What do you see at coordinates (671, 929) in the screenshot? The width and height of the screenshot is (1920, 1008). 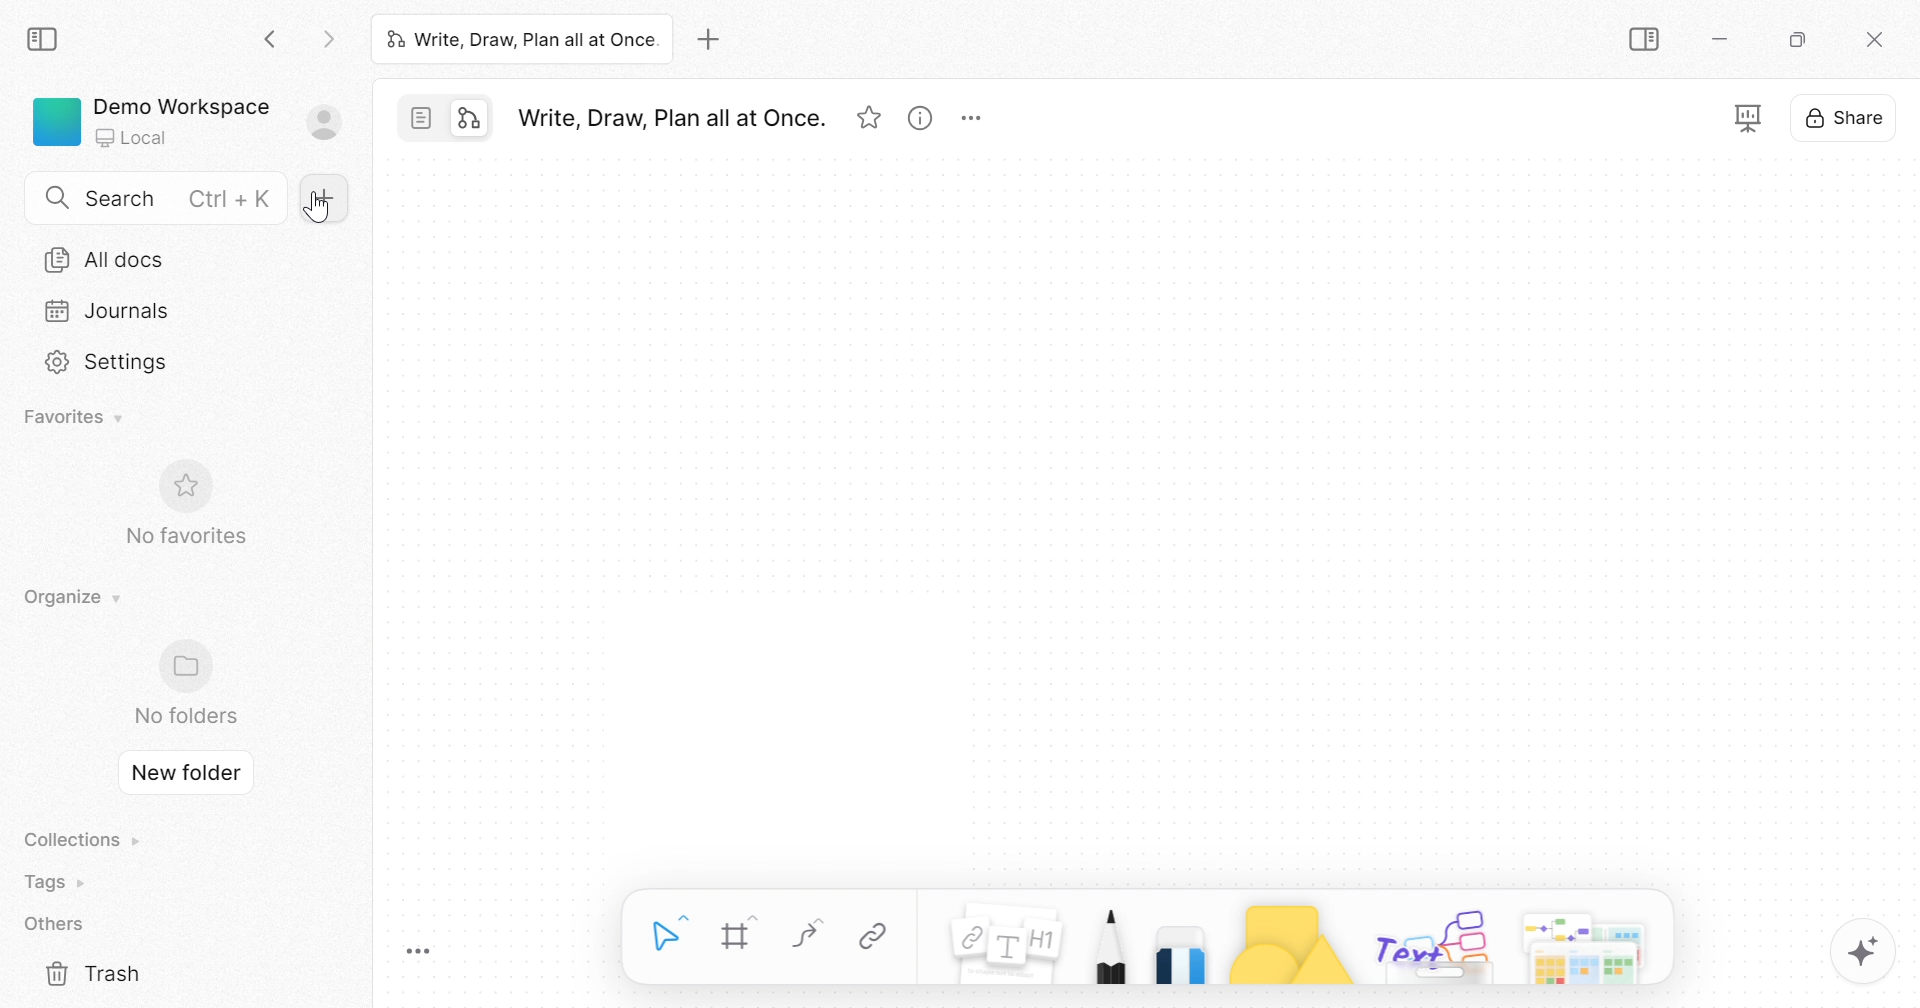 I see `Select` at bounding box center [671, 929].